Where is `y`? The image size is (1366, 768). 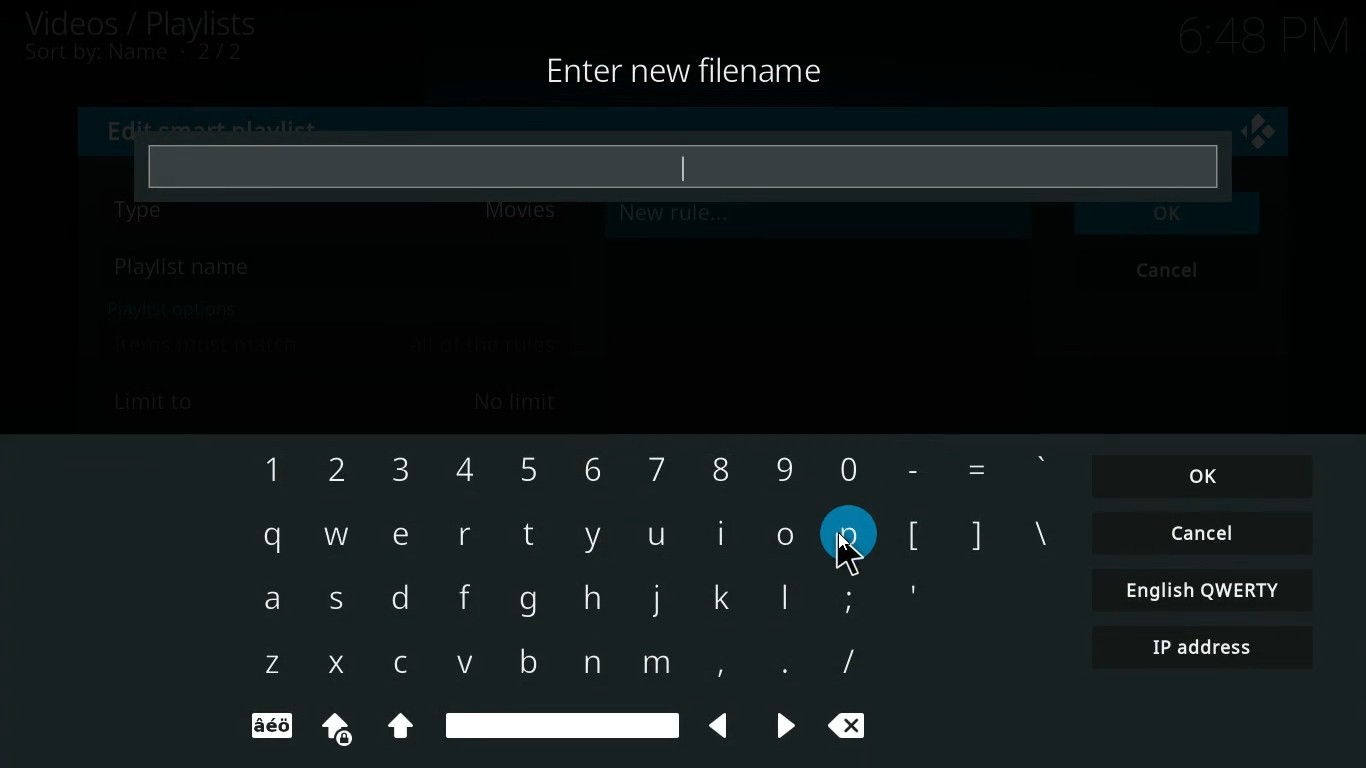
y is located at coordinates (591, 538).